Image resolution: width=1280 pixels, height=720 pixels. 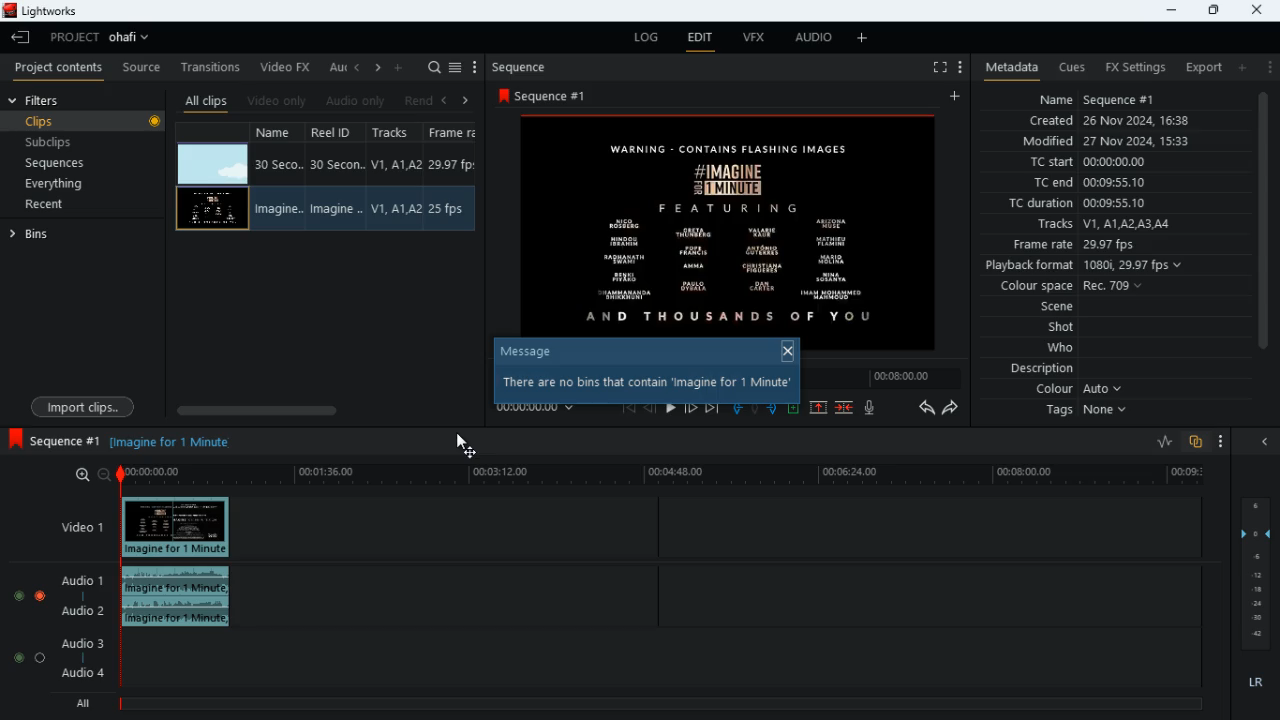 What do you see at coordinates (533, 350) in the screenshot?
I see `message` at bounding box center [533, 350].